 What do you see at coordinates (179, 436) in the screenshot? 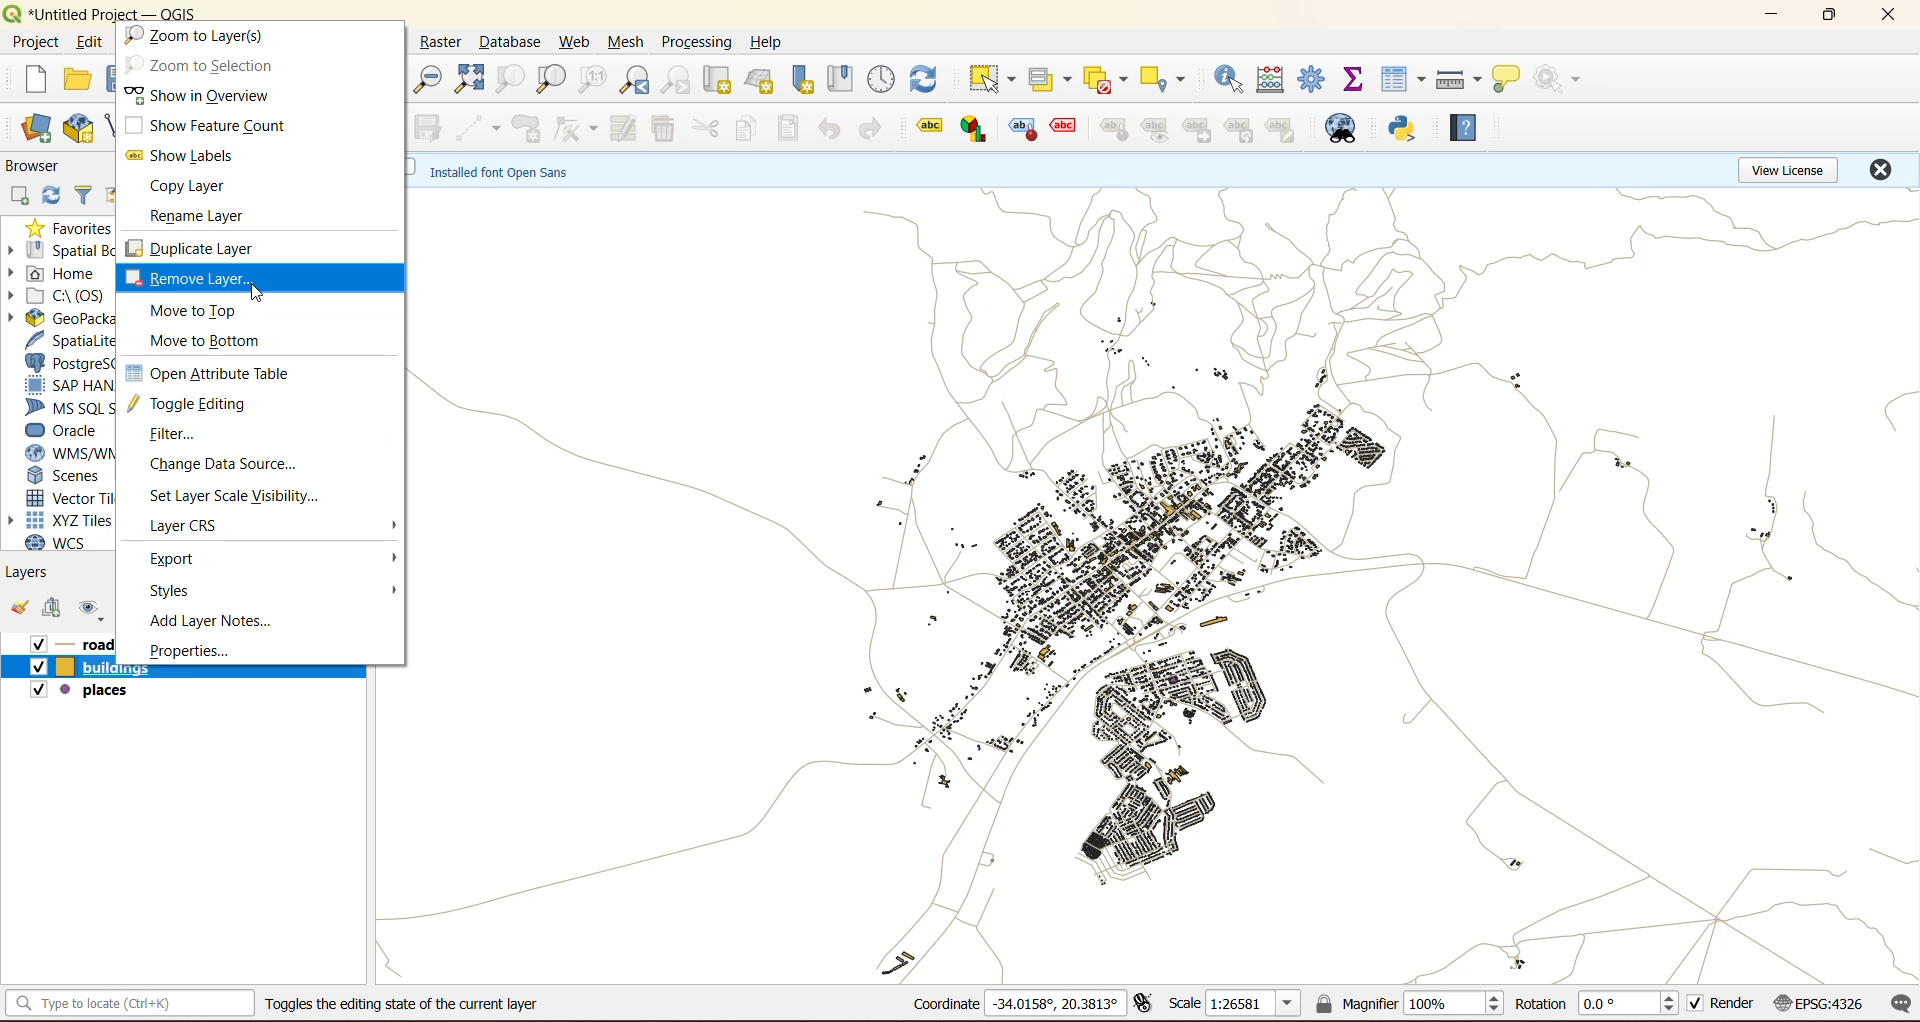
I see `filter` at bounding box center [179, 436].